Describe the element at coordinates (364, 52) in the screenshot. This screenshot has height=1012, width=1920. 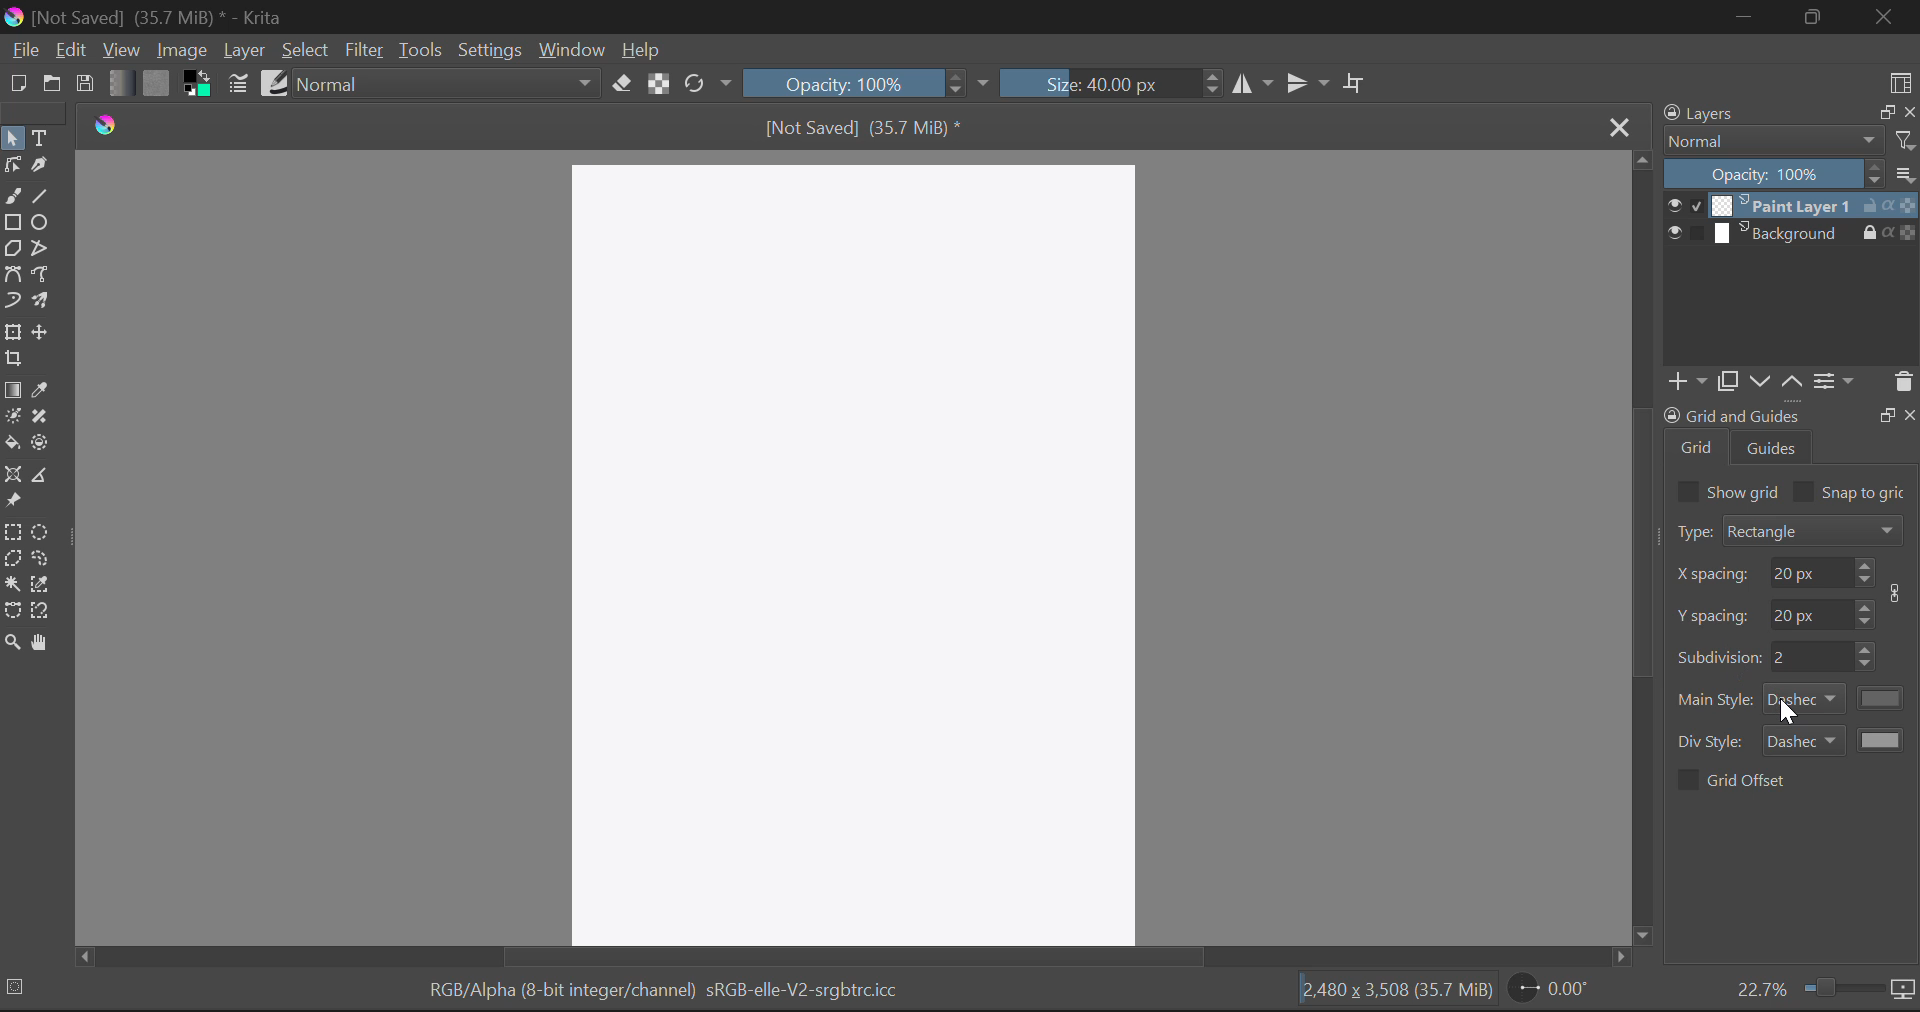
I see `Filter` at that location.